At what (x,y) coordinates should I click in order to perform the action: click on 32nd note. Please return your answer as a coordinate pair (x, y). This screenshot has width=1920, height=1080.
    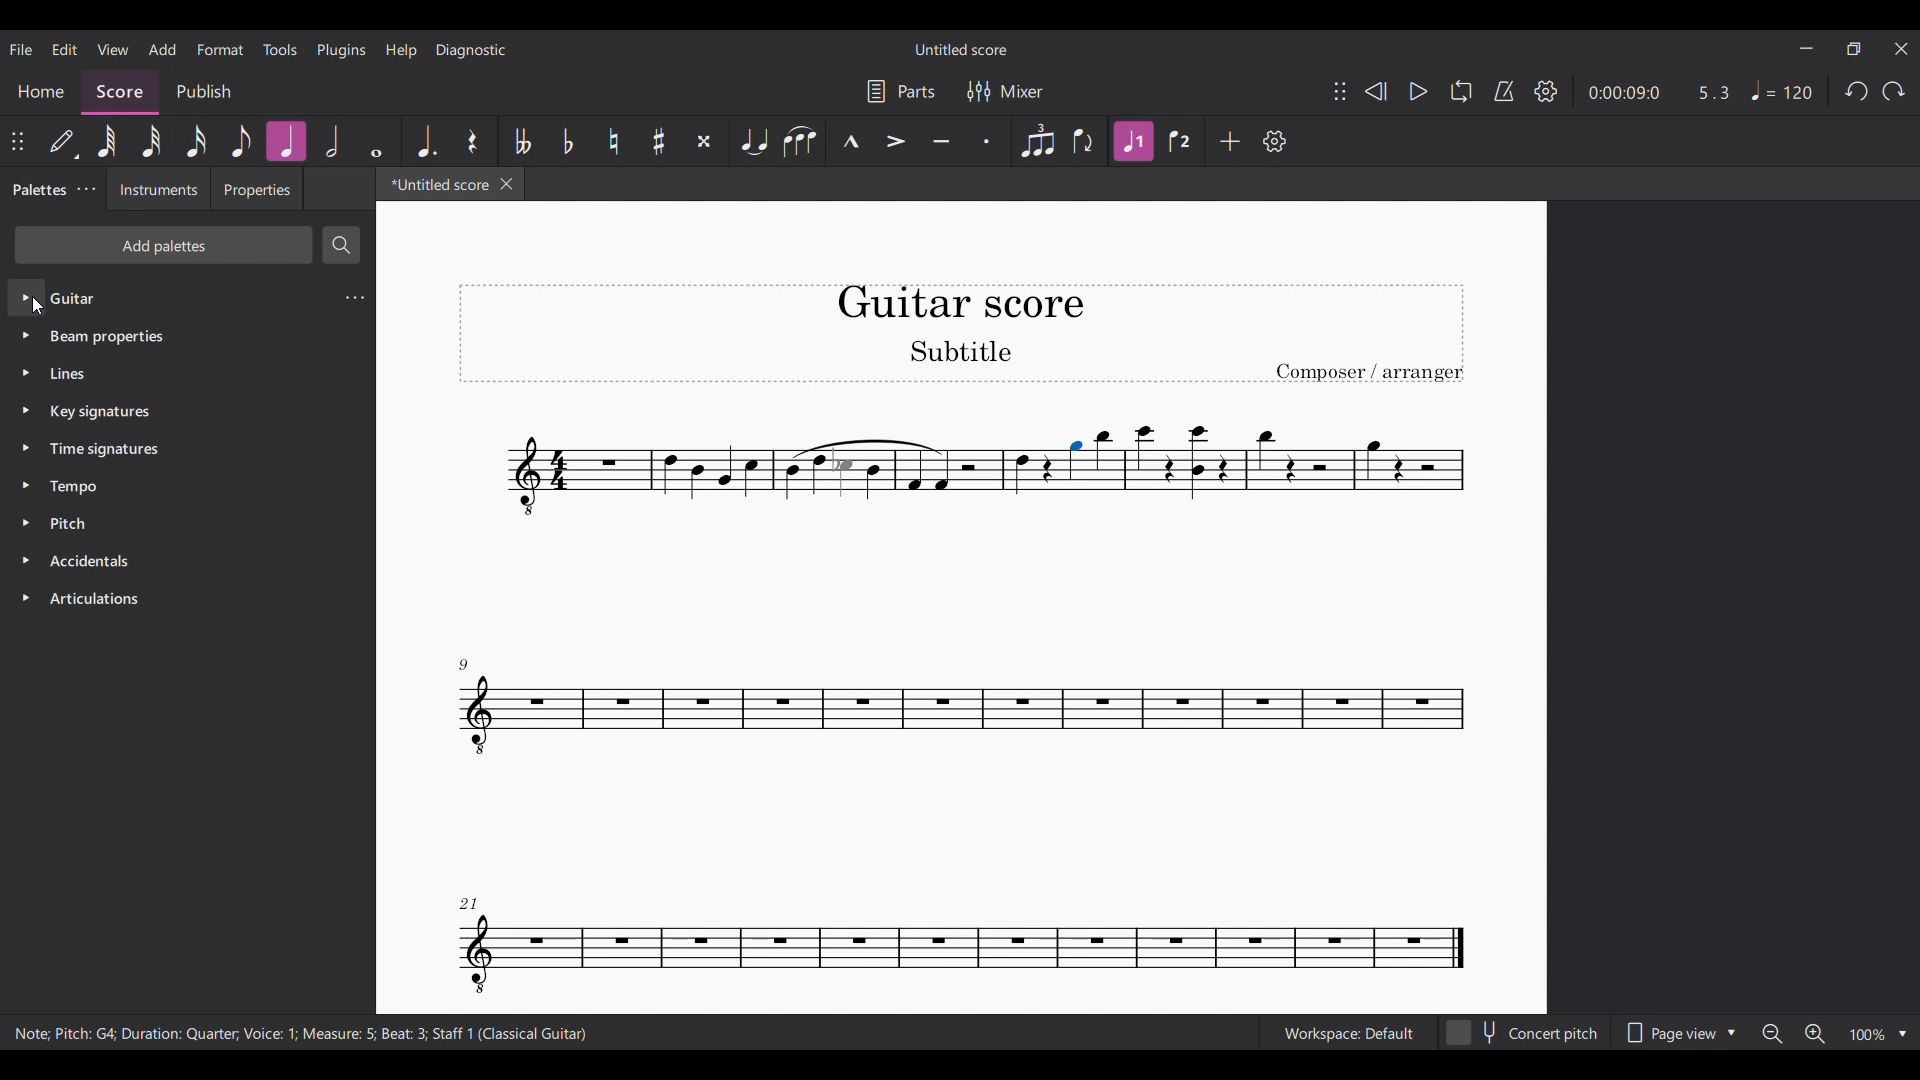
    Looking at the image, I should click on (151, 141).